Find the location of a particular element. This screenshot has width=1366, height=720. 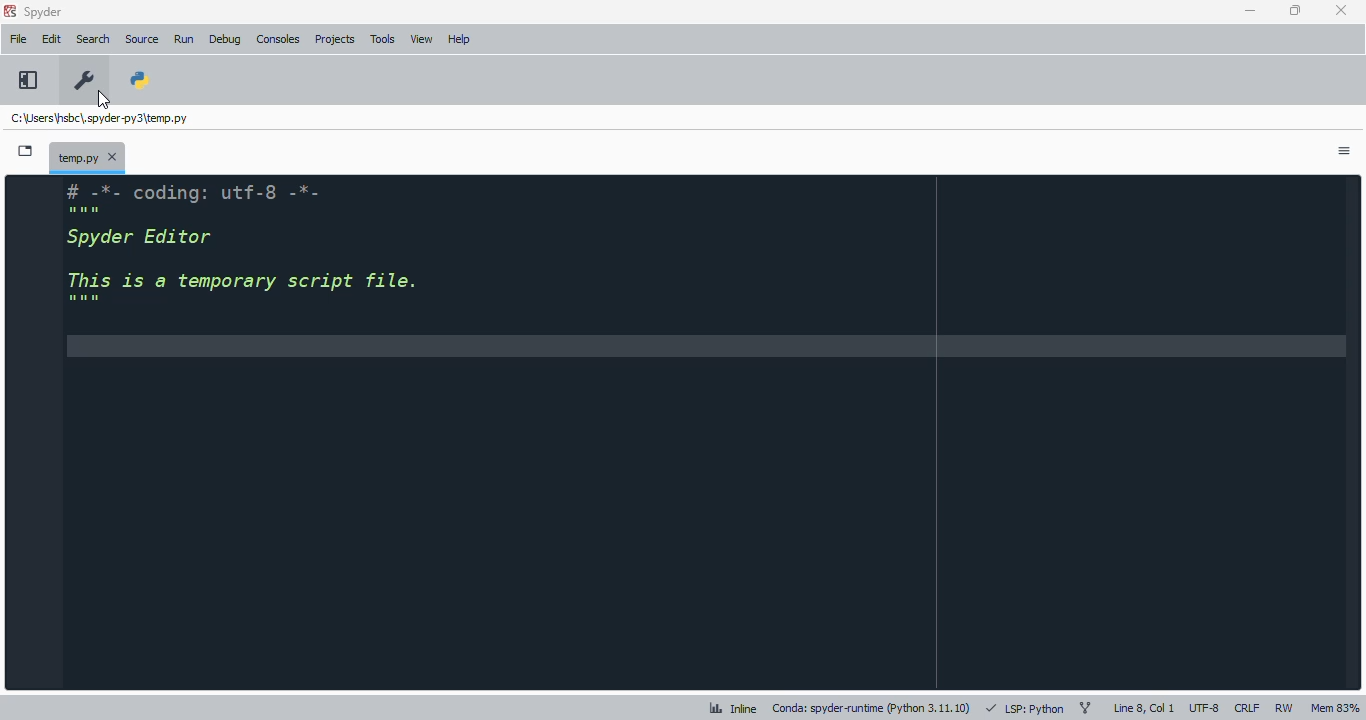

minimize is located at coordinates (1252, 11).